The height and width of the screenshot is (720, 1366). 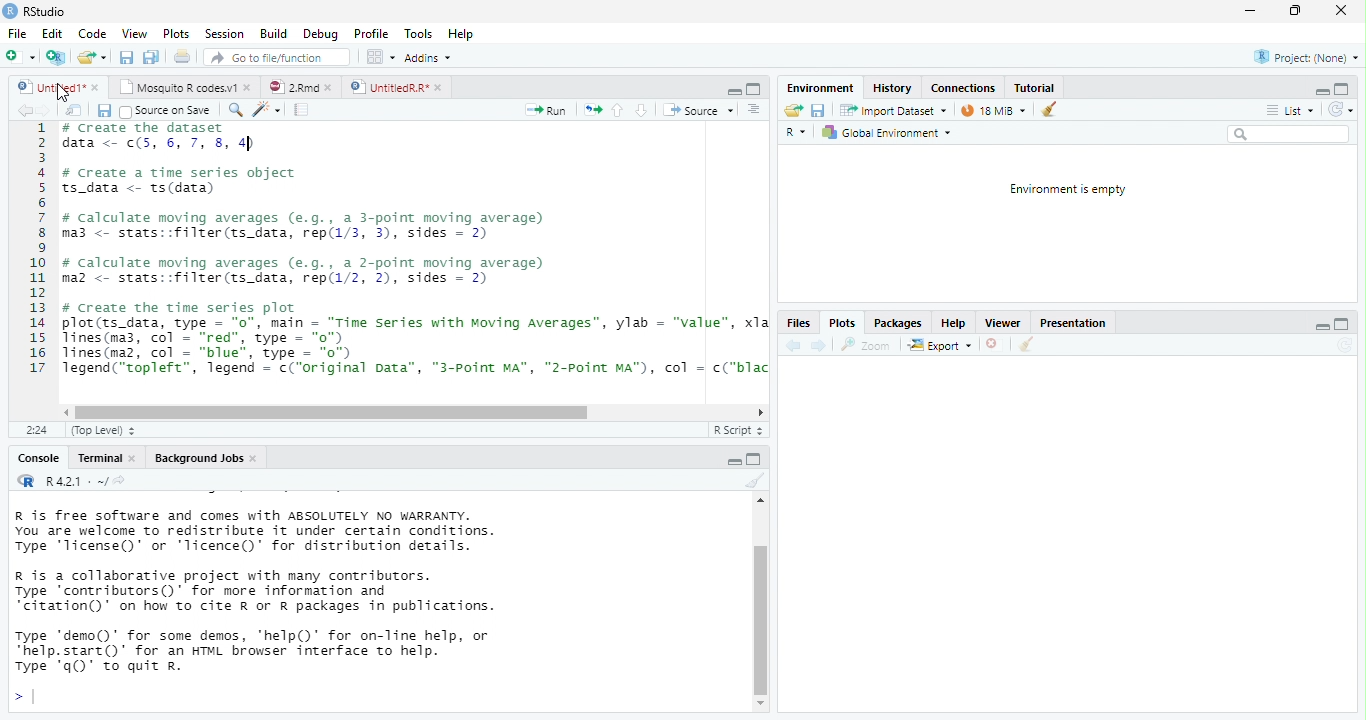 I want to click on Profile, so click(x=371, y=34).